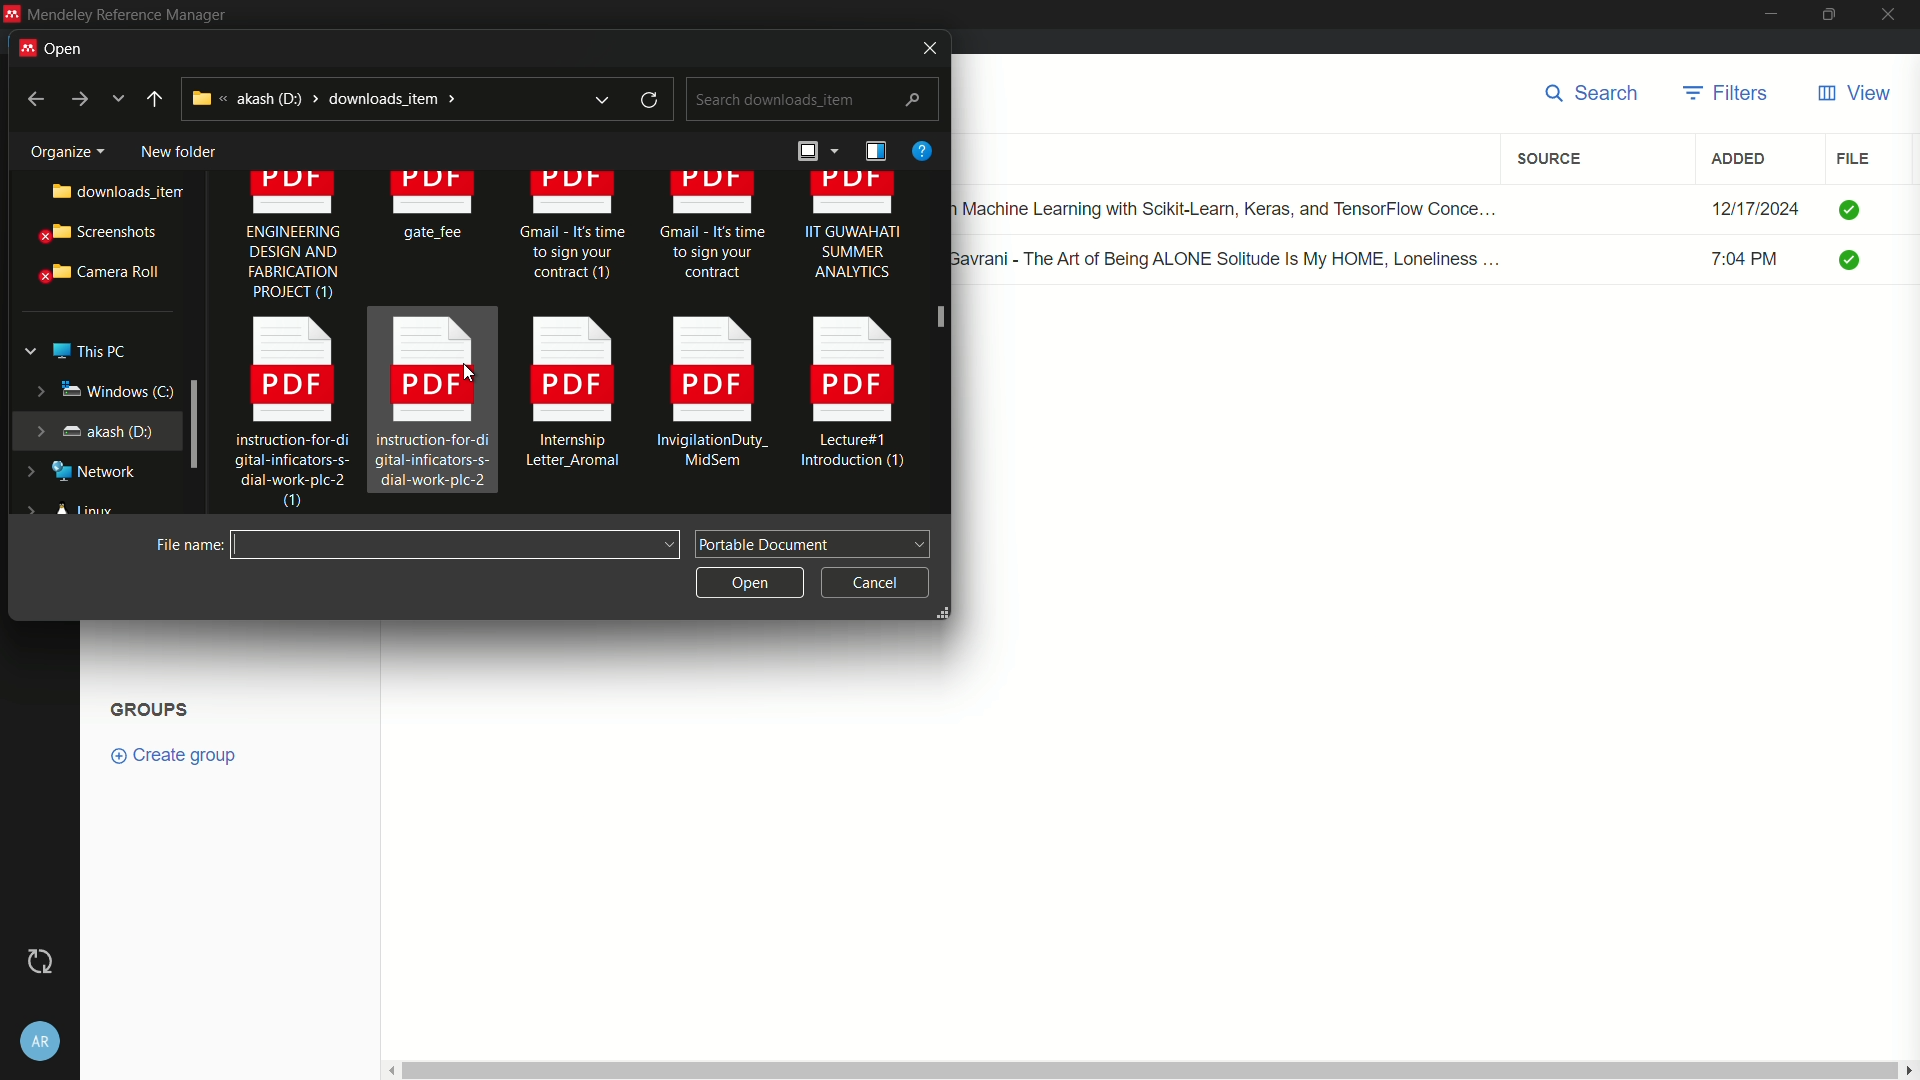 Image resolution: width=1920 pixels, height=1080 pixels. I want to click on 12/17/2024, so click(1755, 209).